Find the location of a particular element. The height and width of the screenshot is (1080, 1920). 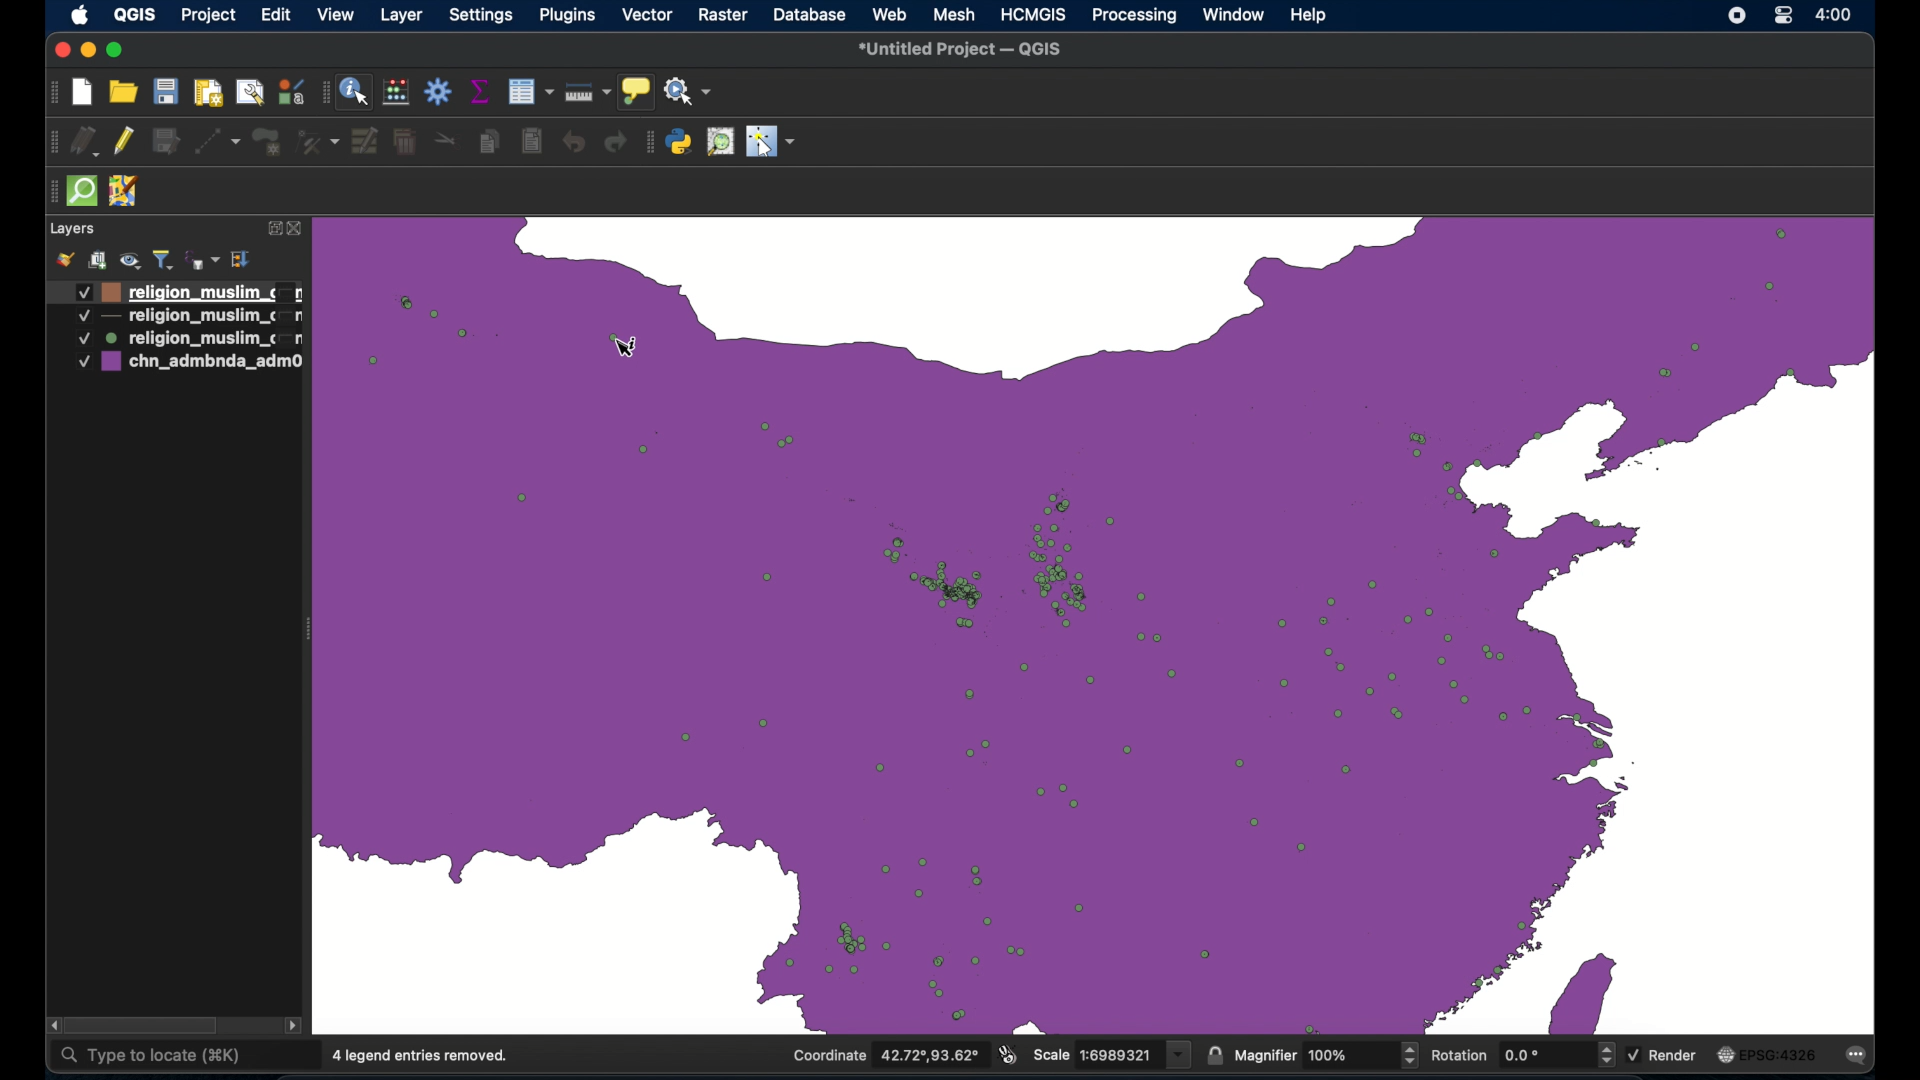

processing is located at coordinates (1131, 16).